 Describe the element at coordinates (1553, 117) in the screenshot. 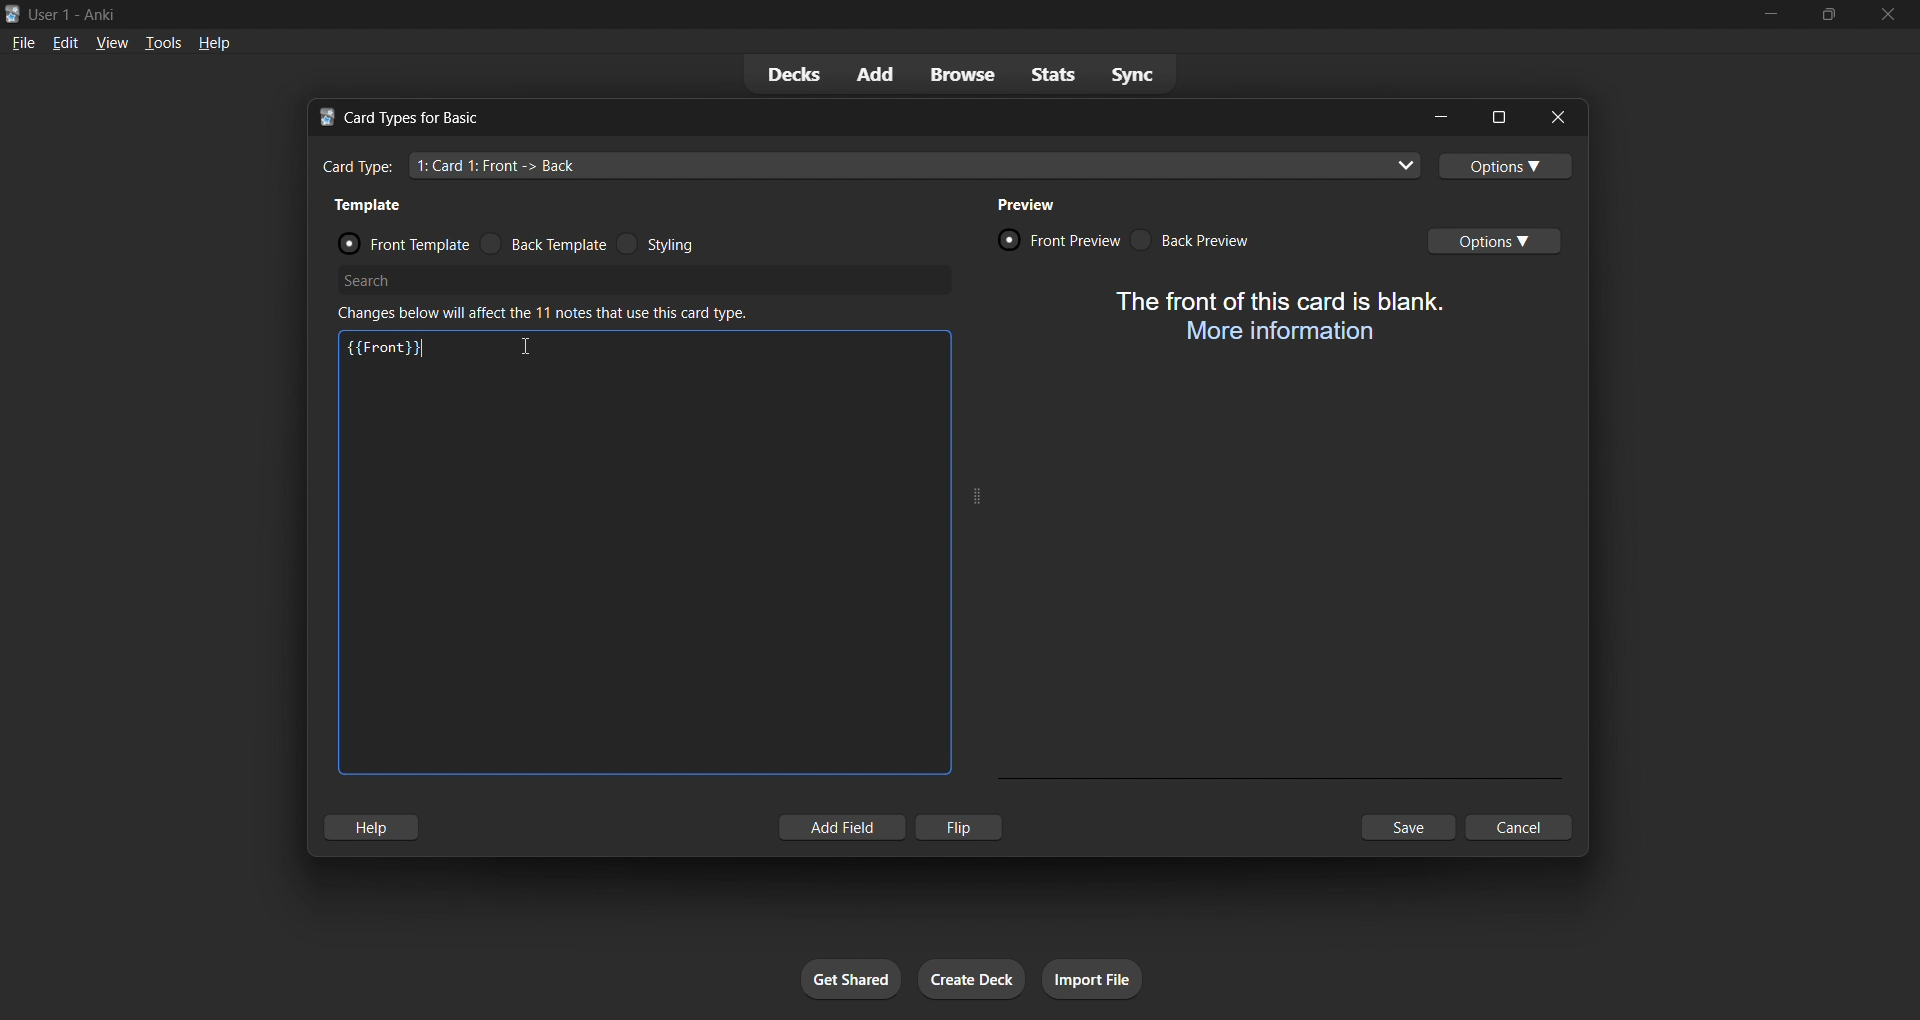

I see `close` at that location.